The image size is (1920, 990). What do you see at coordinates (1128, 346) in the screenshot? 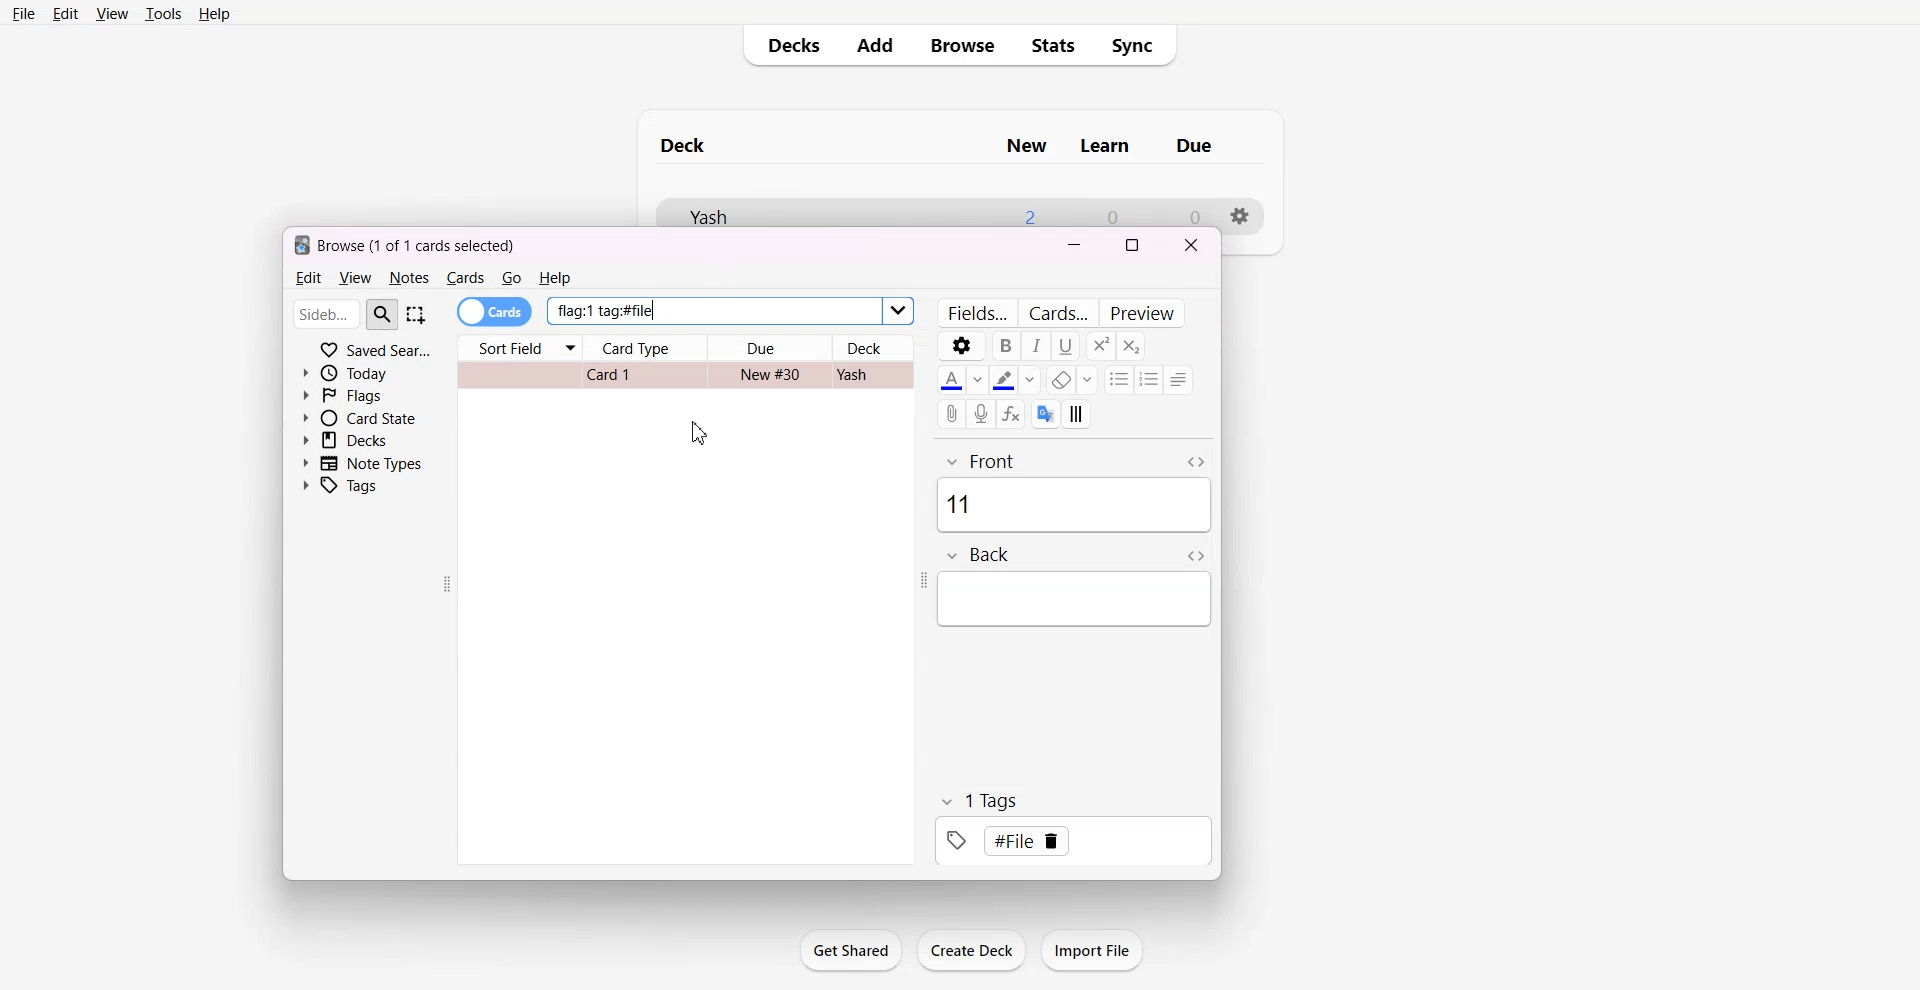
I see `Superscript` at bounding box center [1128, 346].